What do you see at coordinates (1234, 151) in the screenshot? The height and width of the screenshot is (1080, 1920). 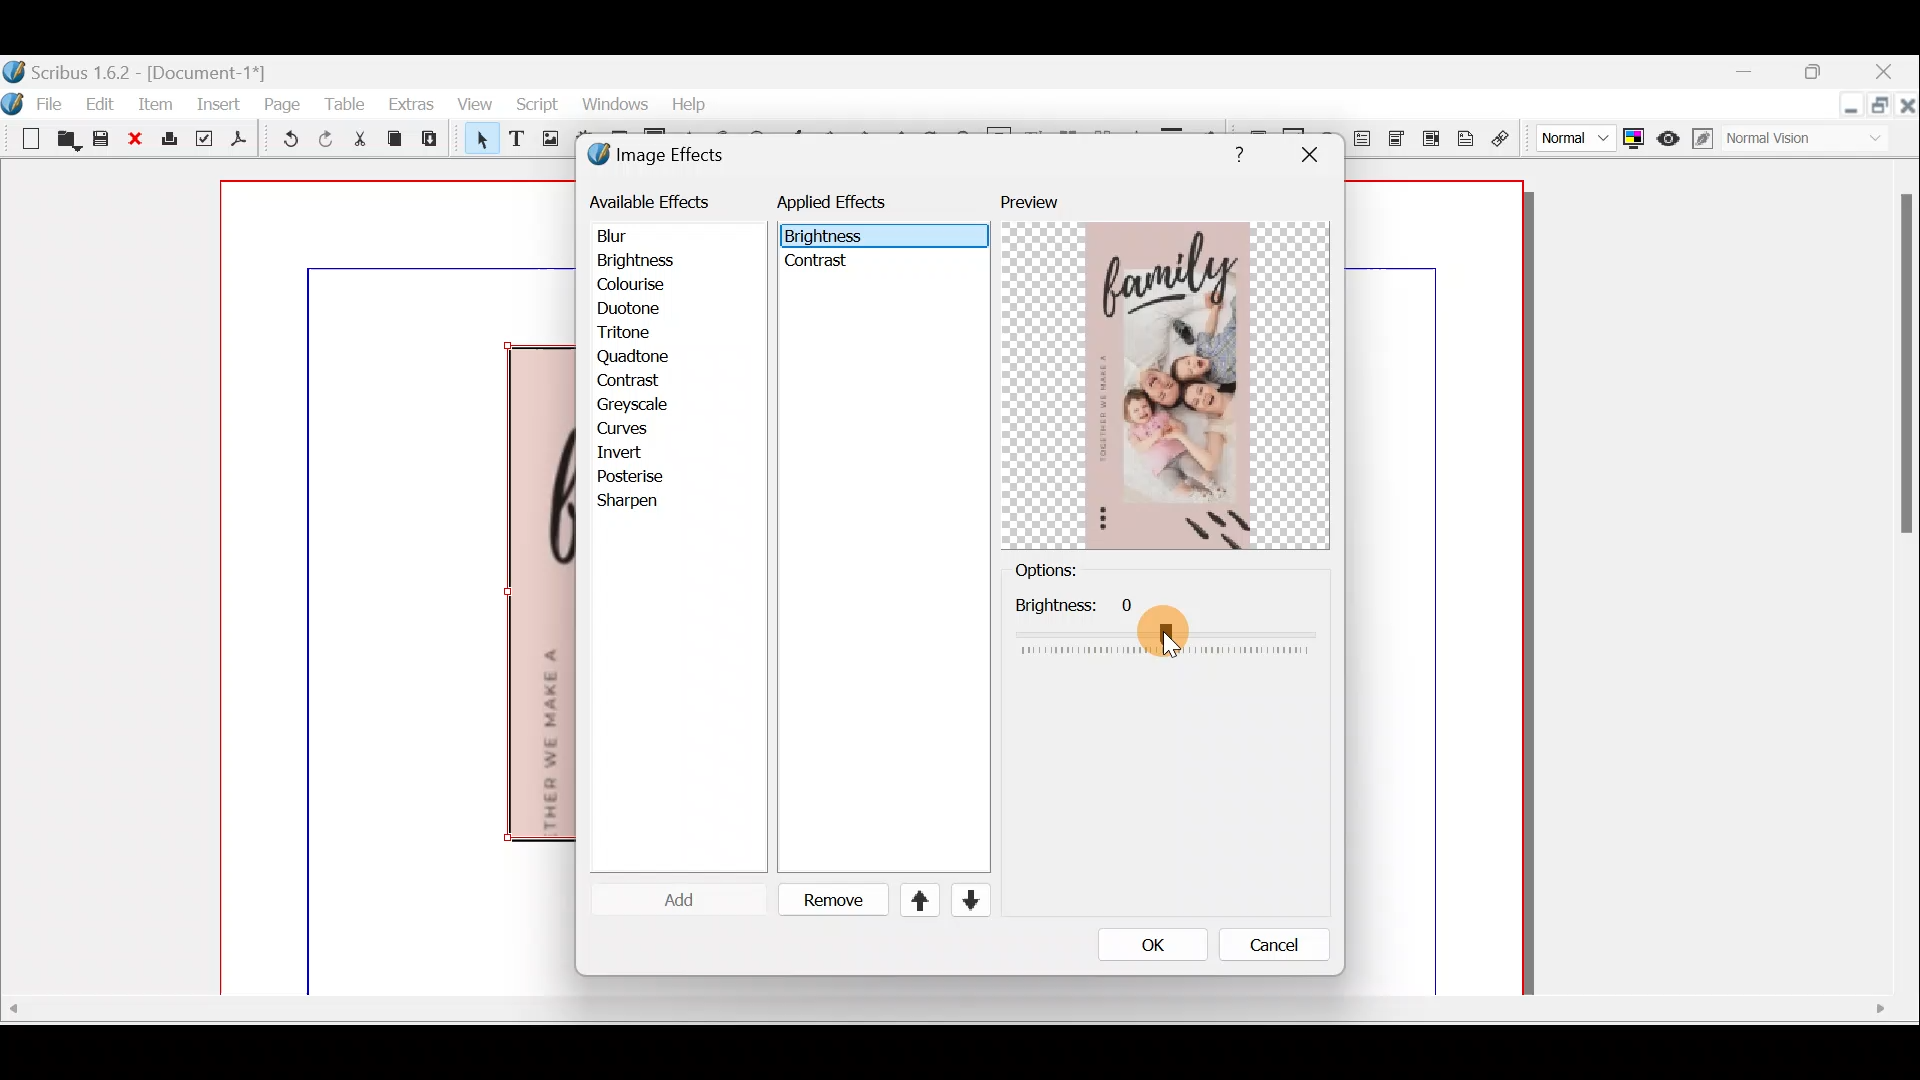 I see `` at bounding box center [1234, 151].